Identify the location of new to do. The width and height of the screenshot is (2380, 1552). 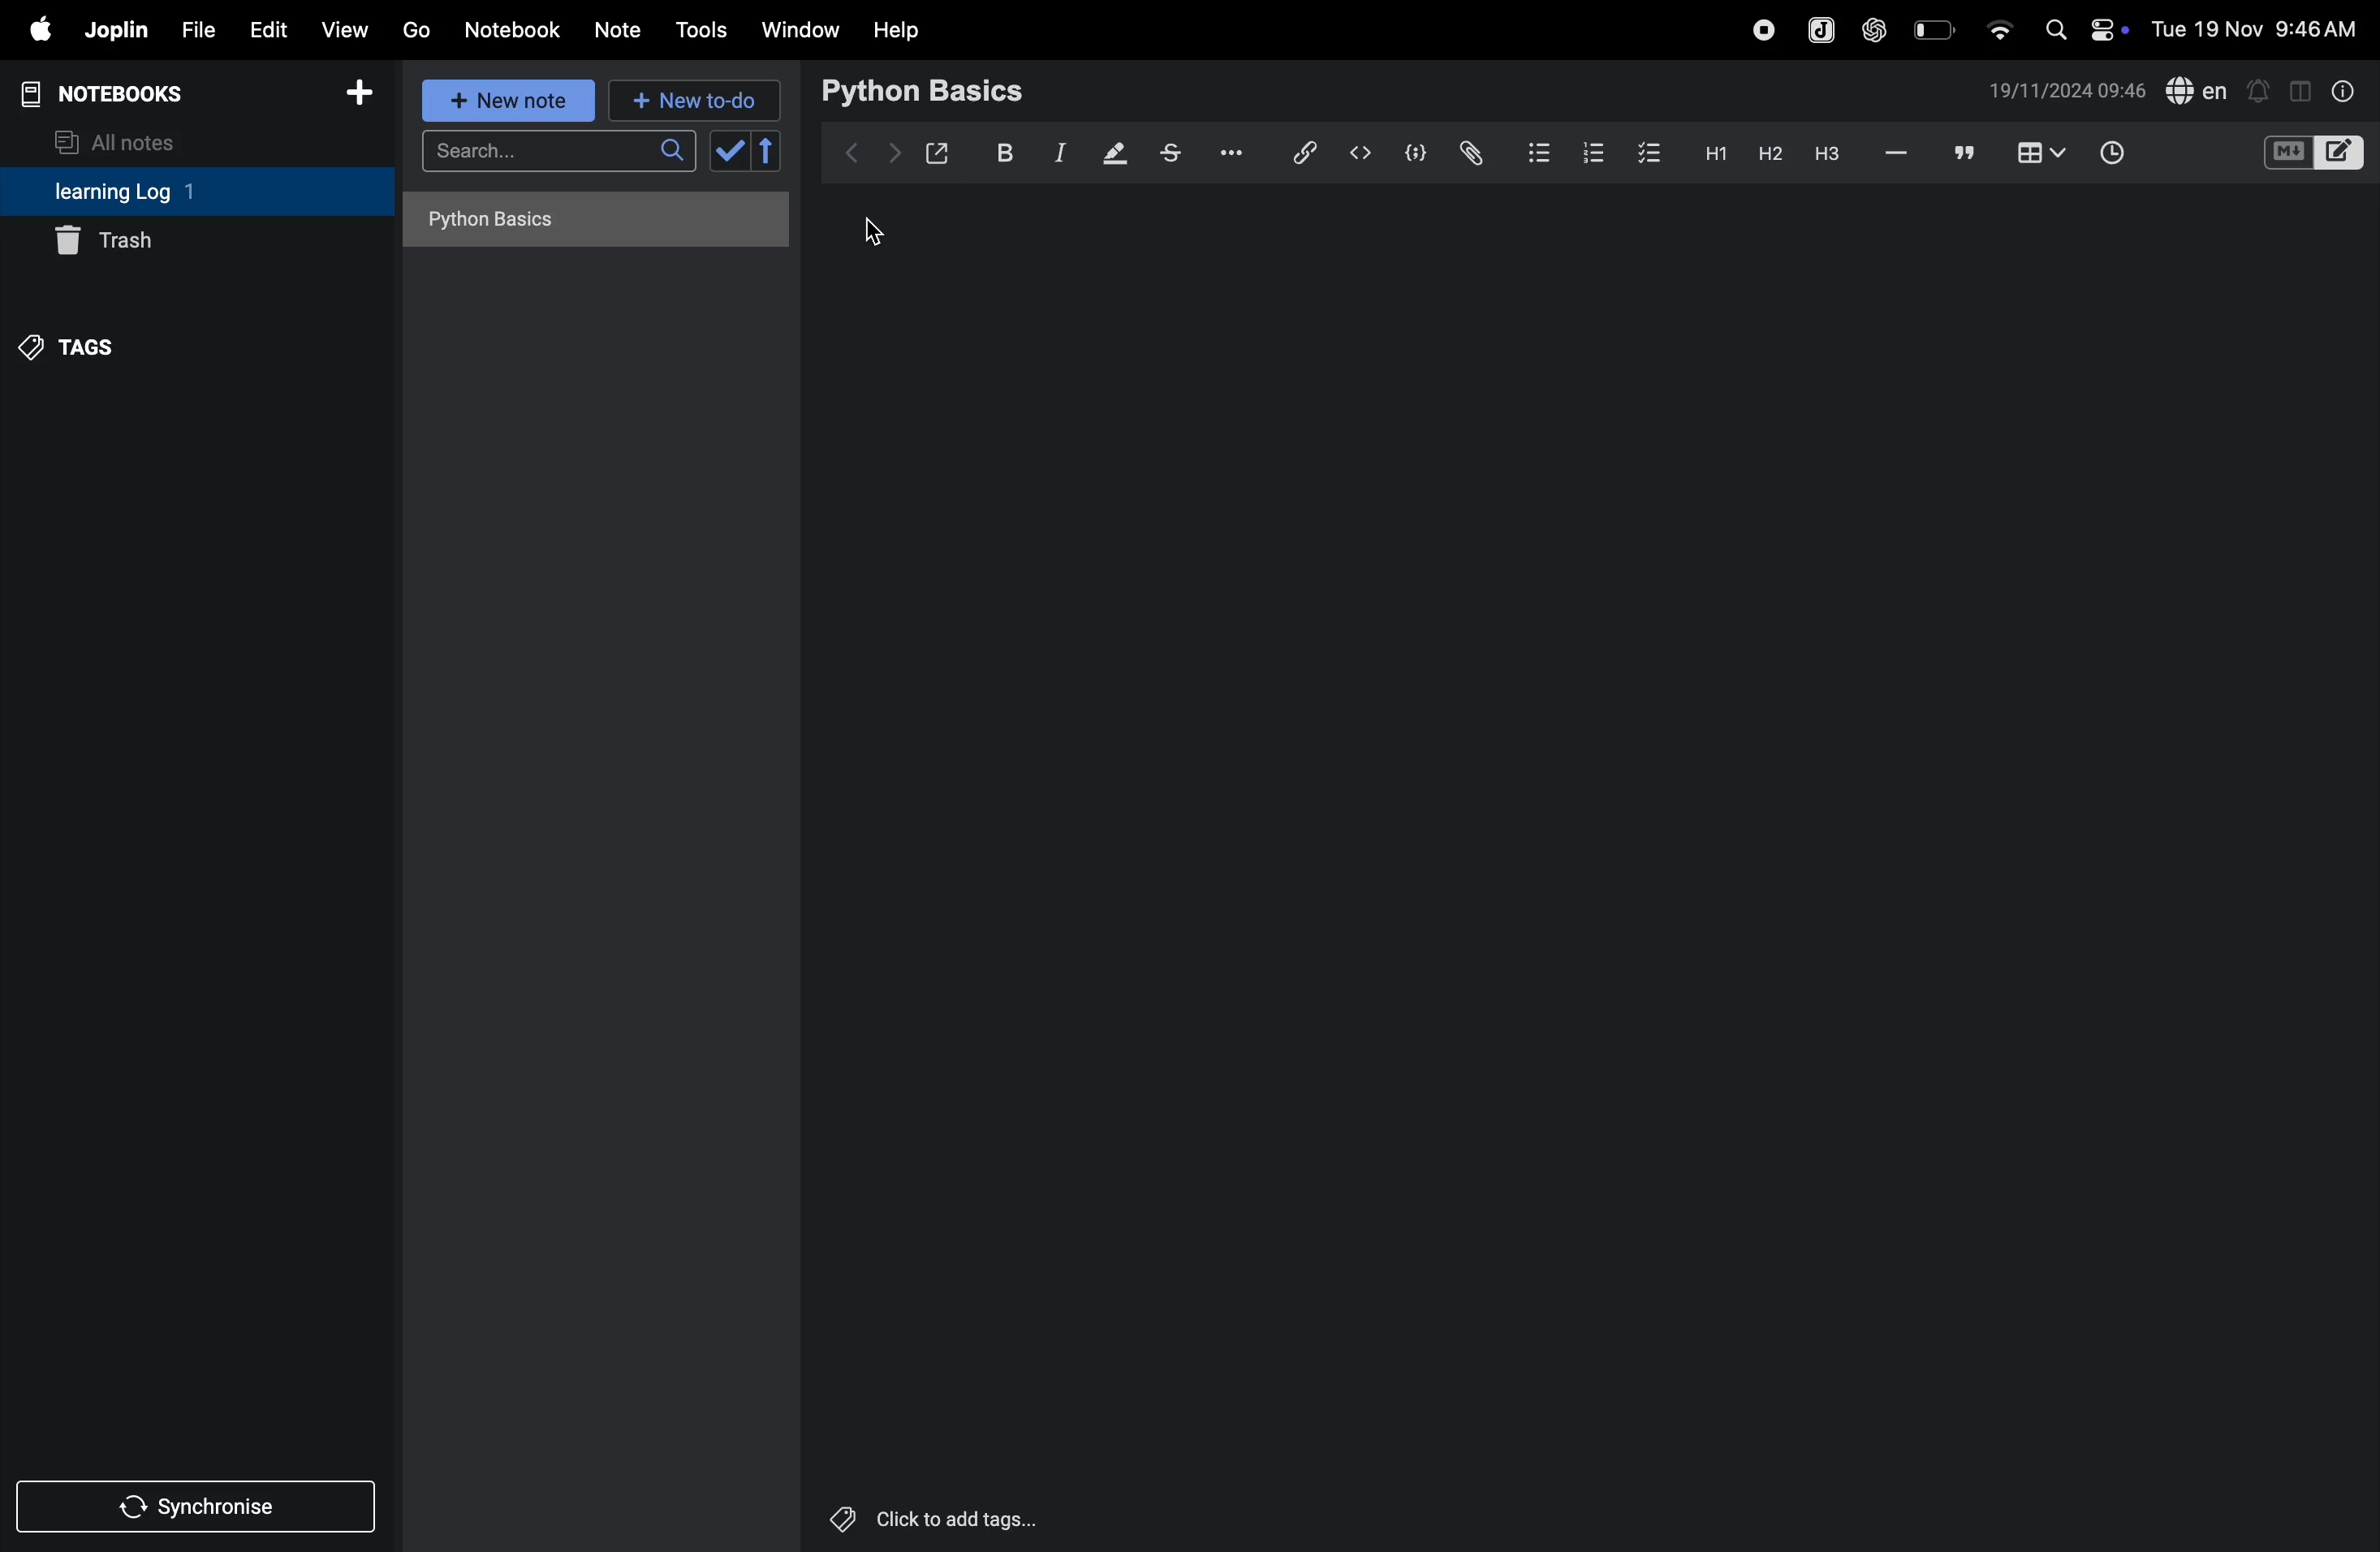
(686, 96).